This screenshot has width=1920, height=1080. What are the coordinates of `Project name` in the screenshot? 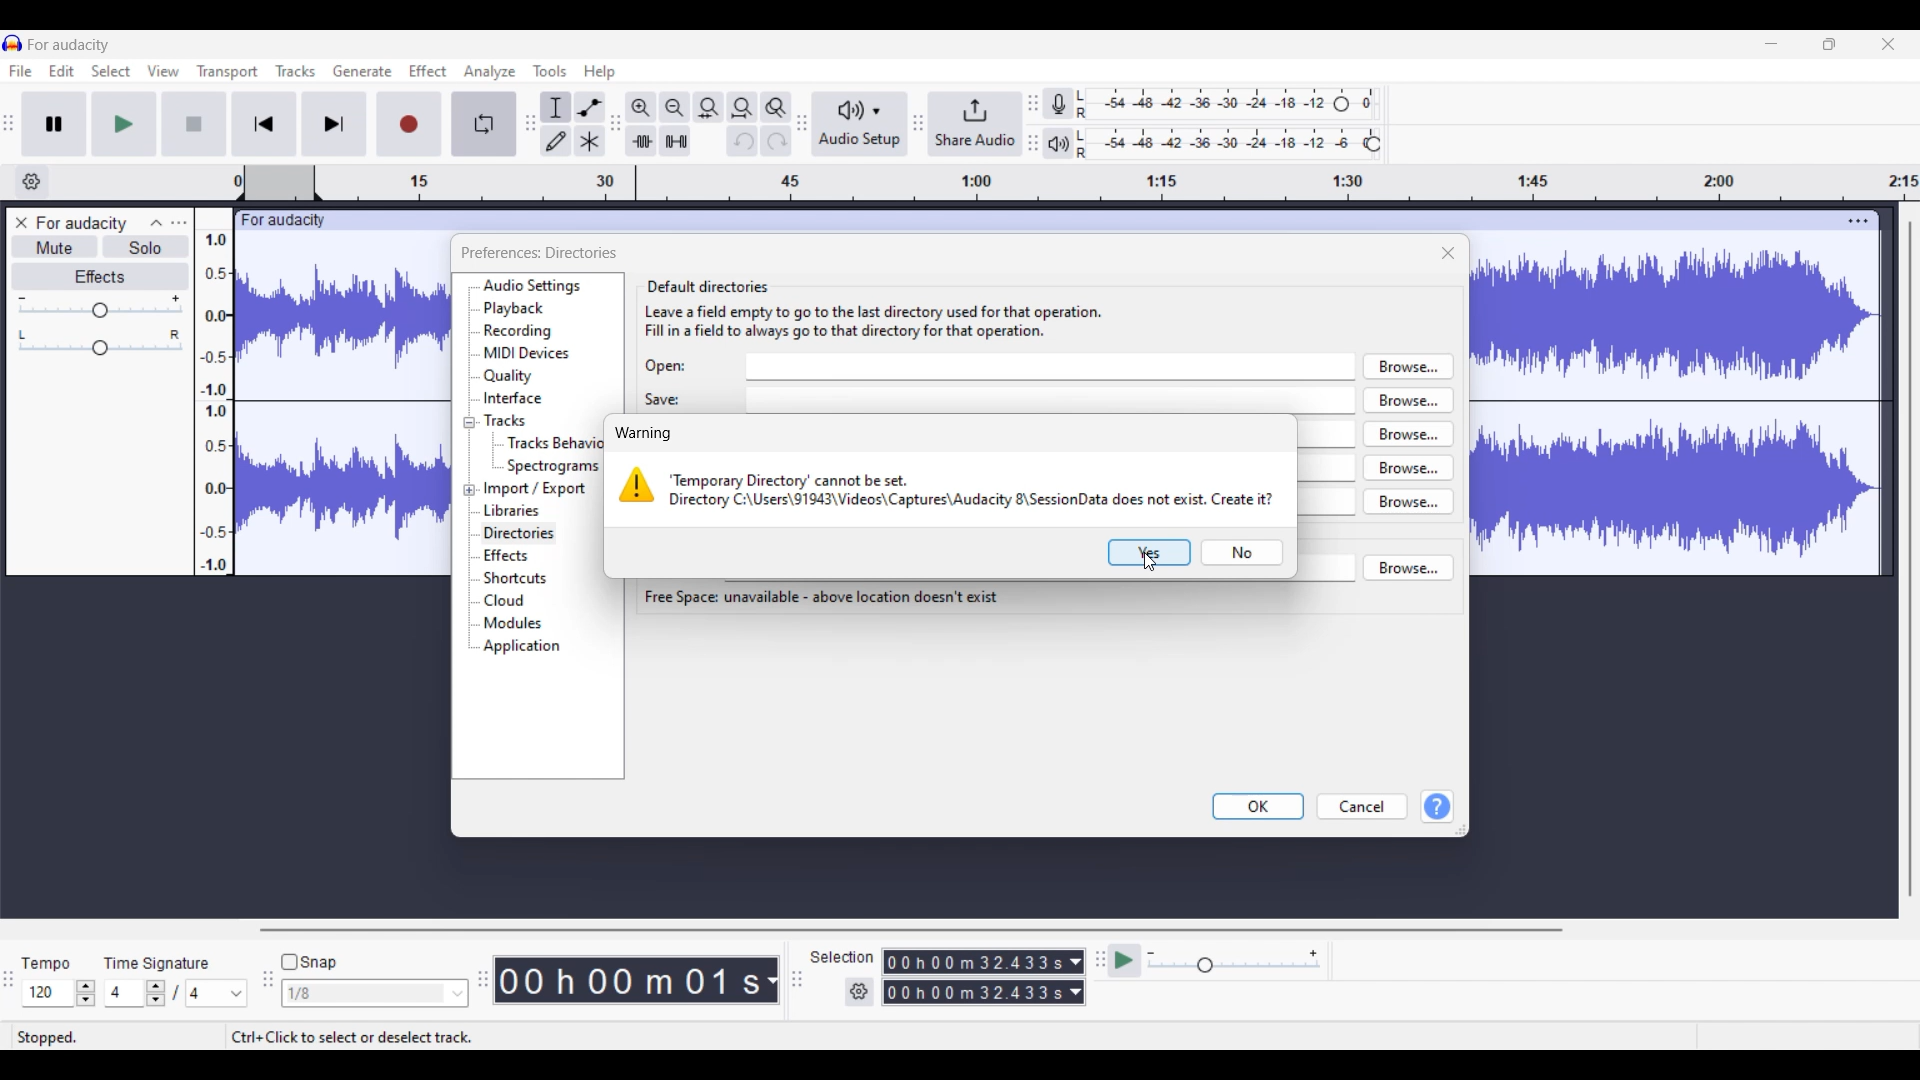 It's located at (286, 221).